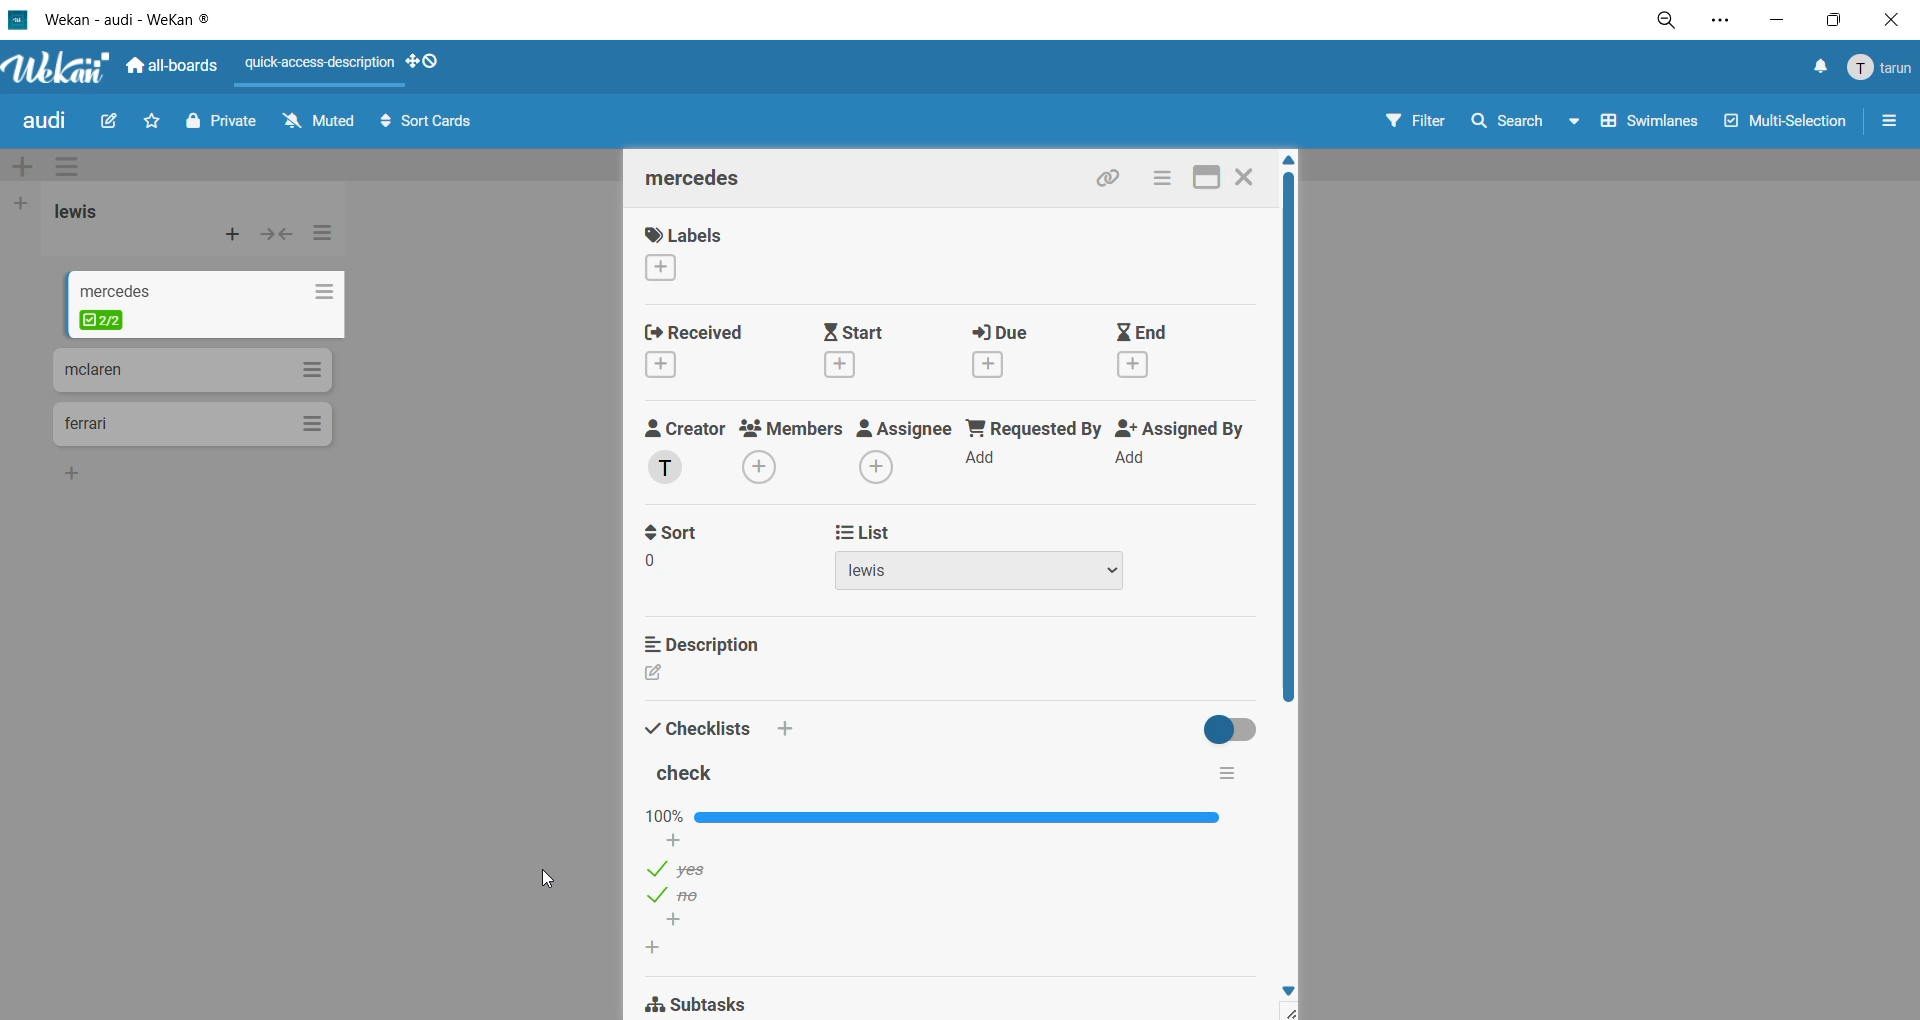 Image resolution: width=1920 pixels, height=1020 pixels. What do you see at coordinates (330, 235) in the screenshot?
I see `list actions` at bounding box center [330, 235].